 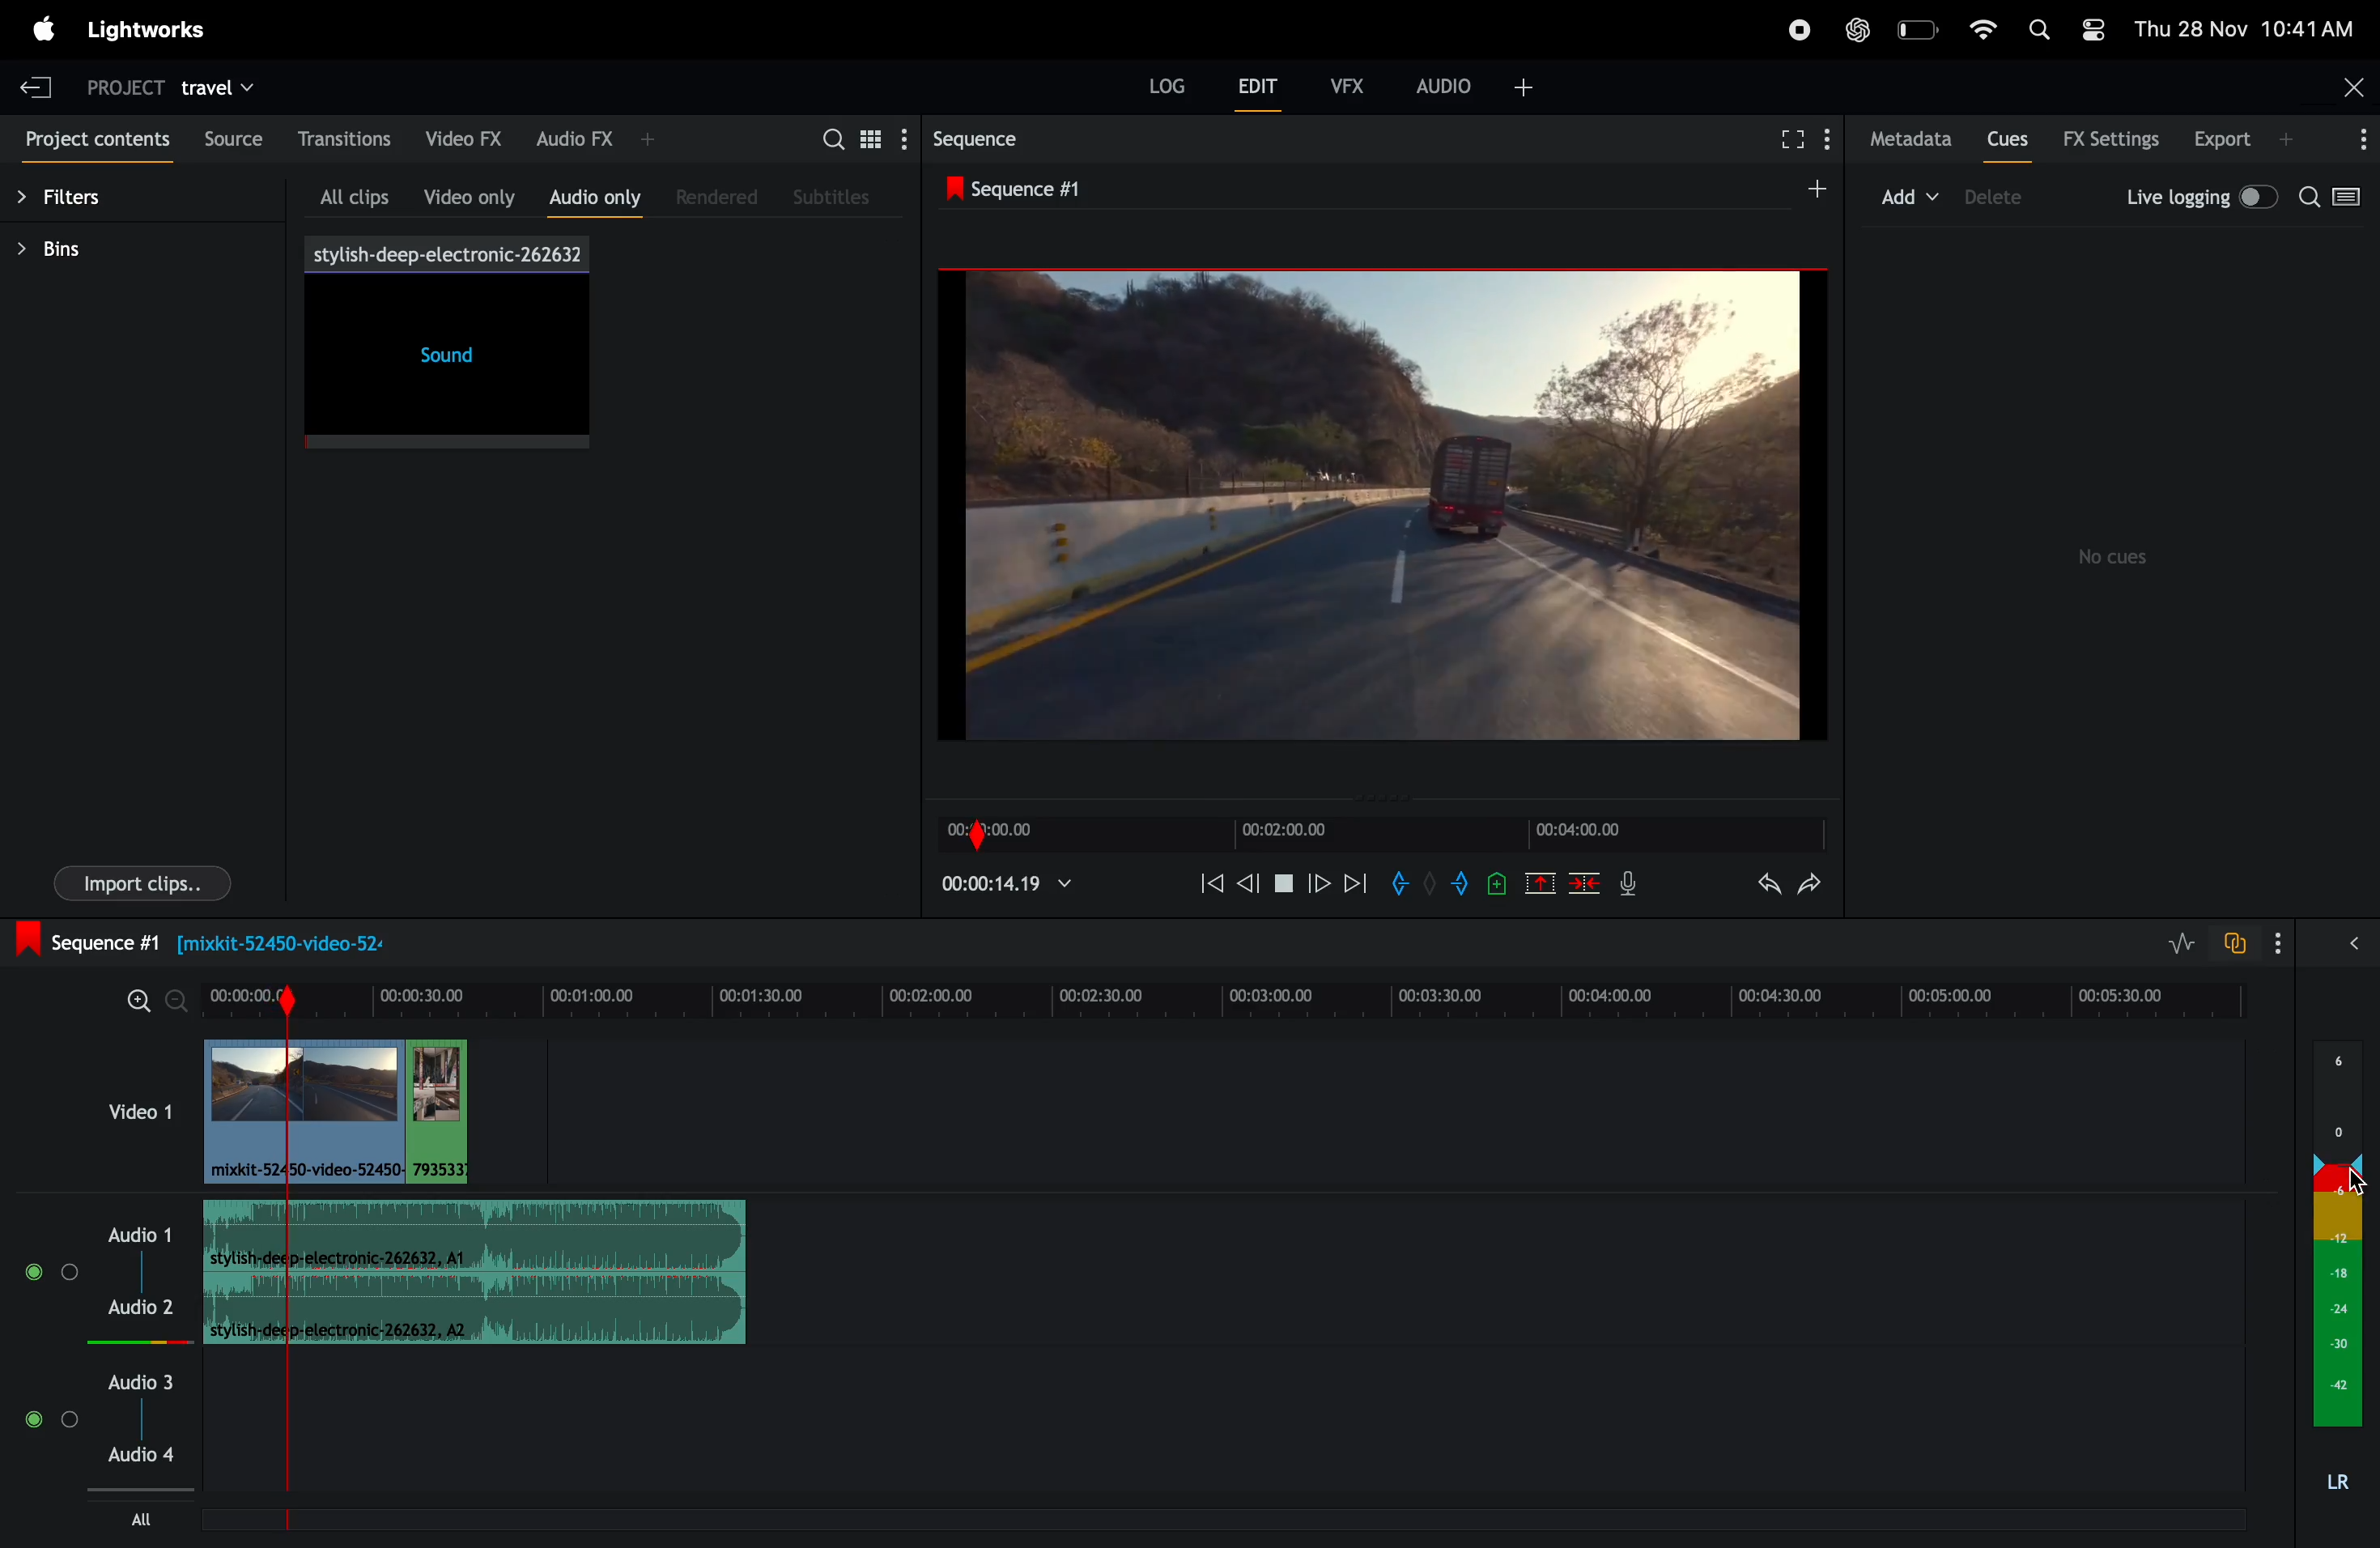 I want to click on audio 3, so click(x=143, y=1379).